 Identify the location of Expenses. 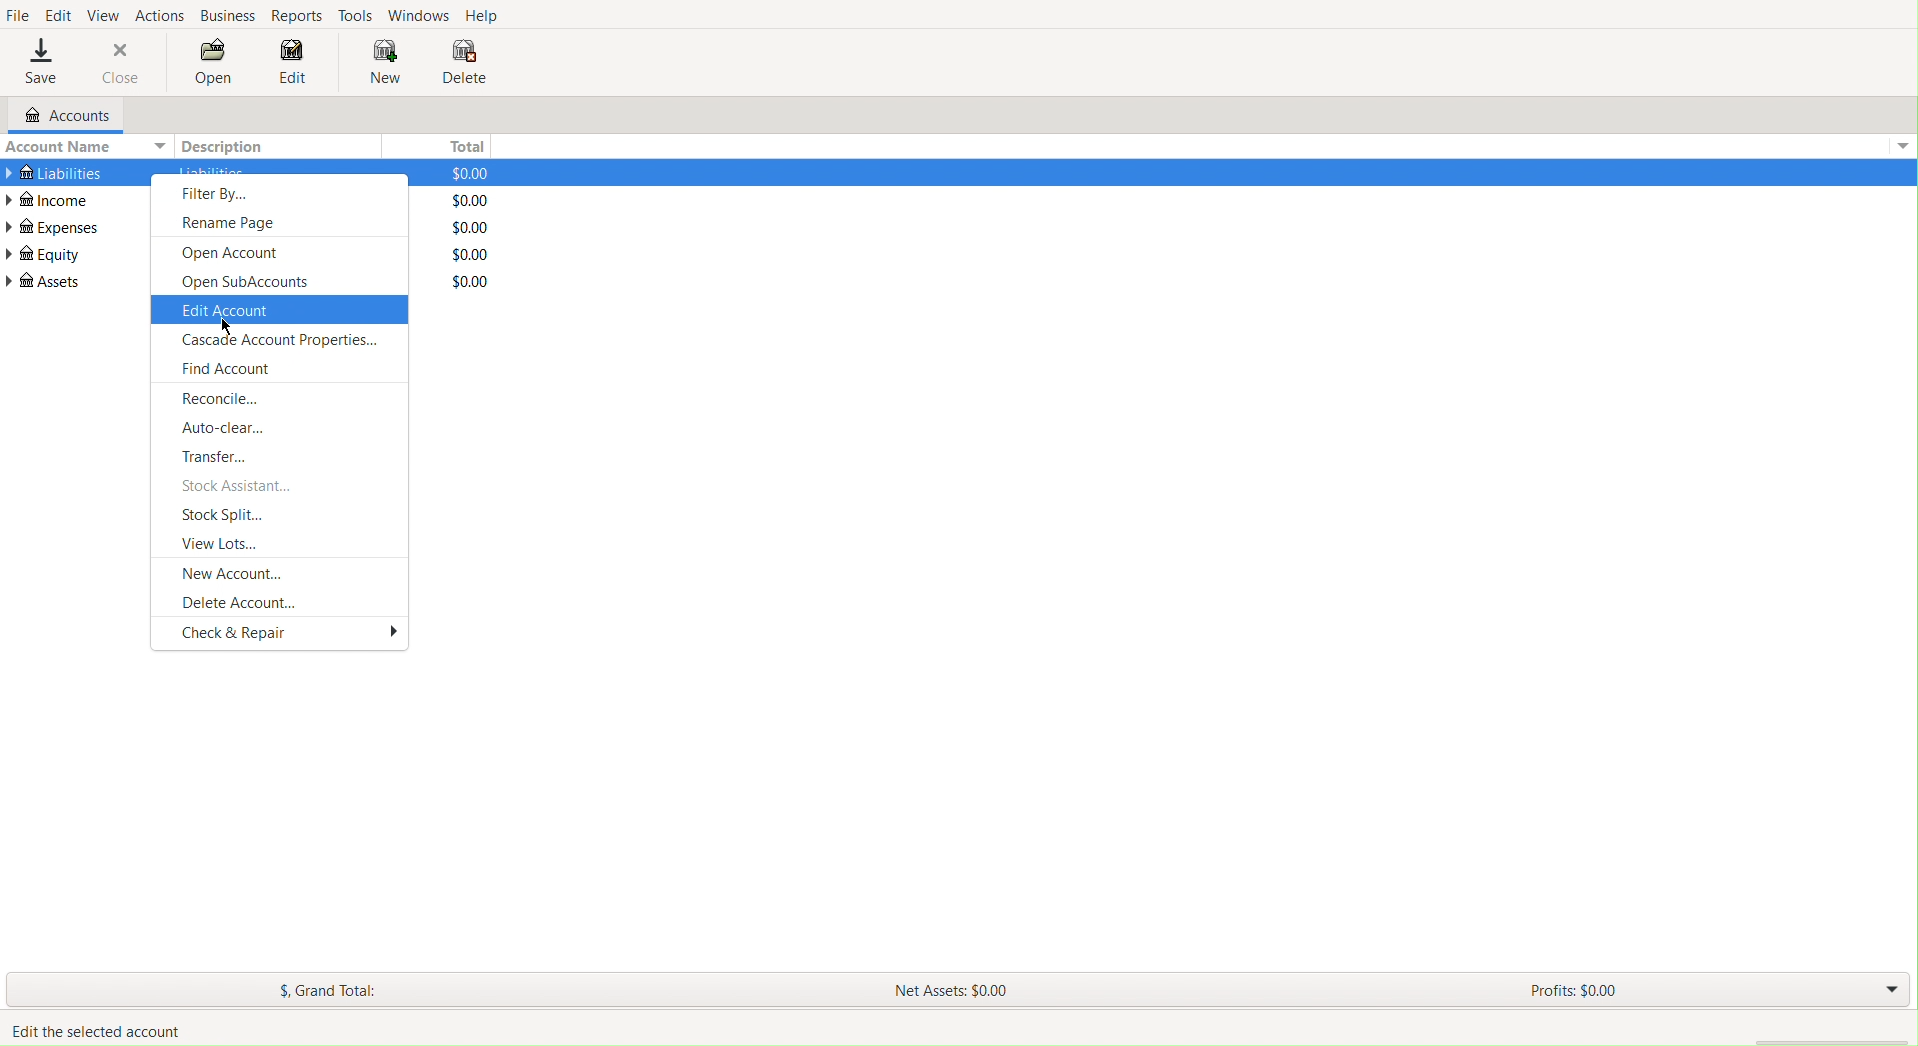
(54, 227).